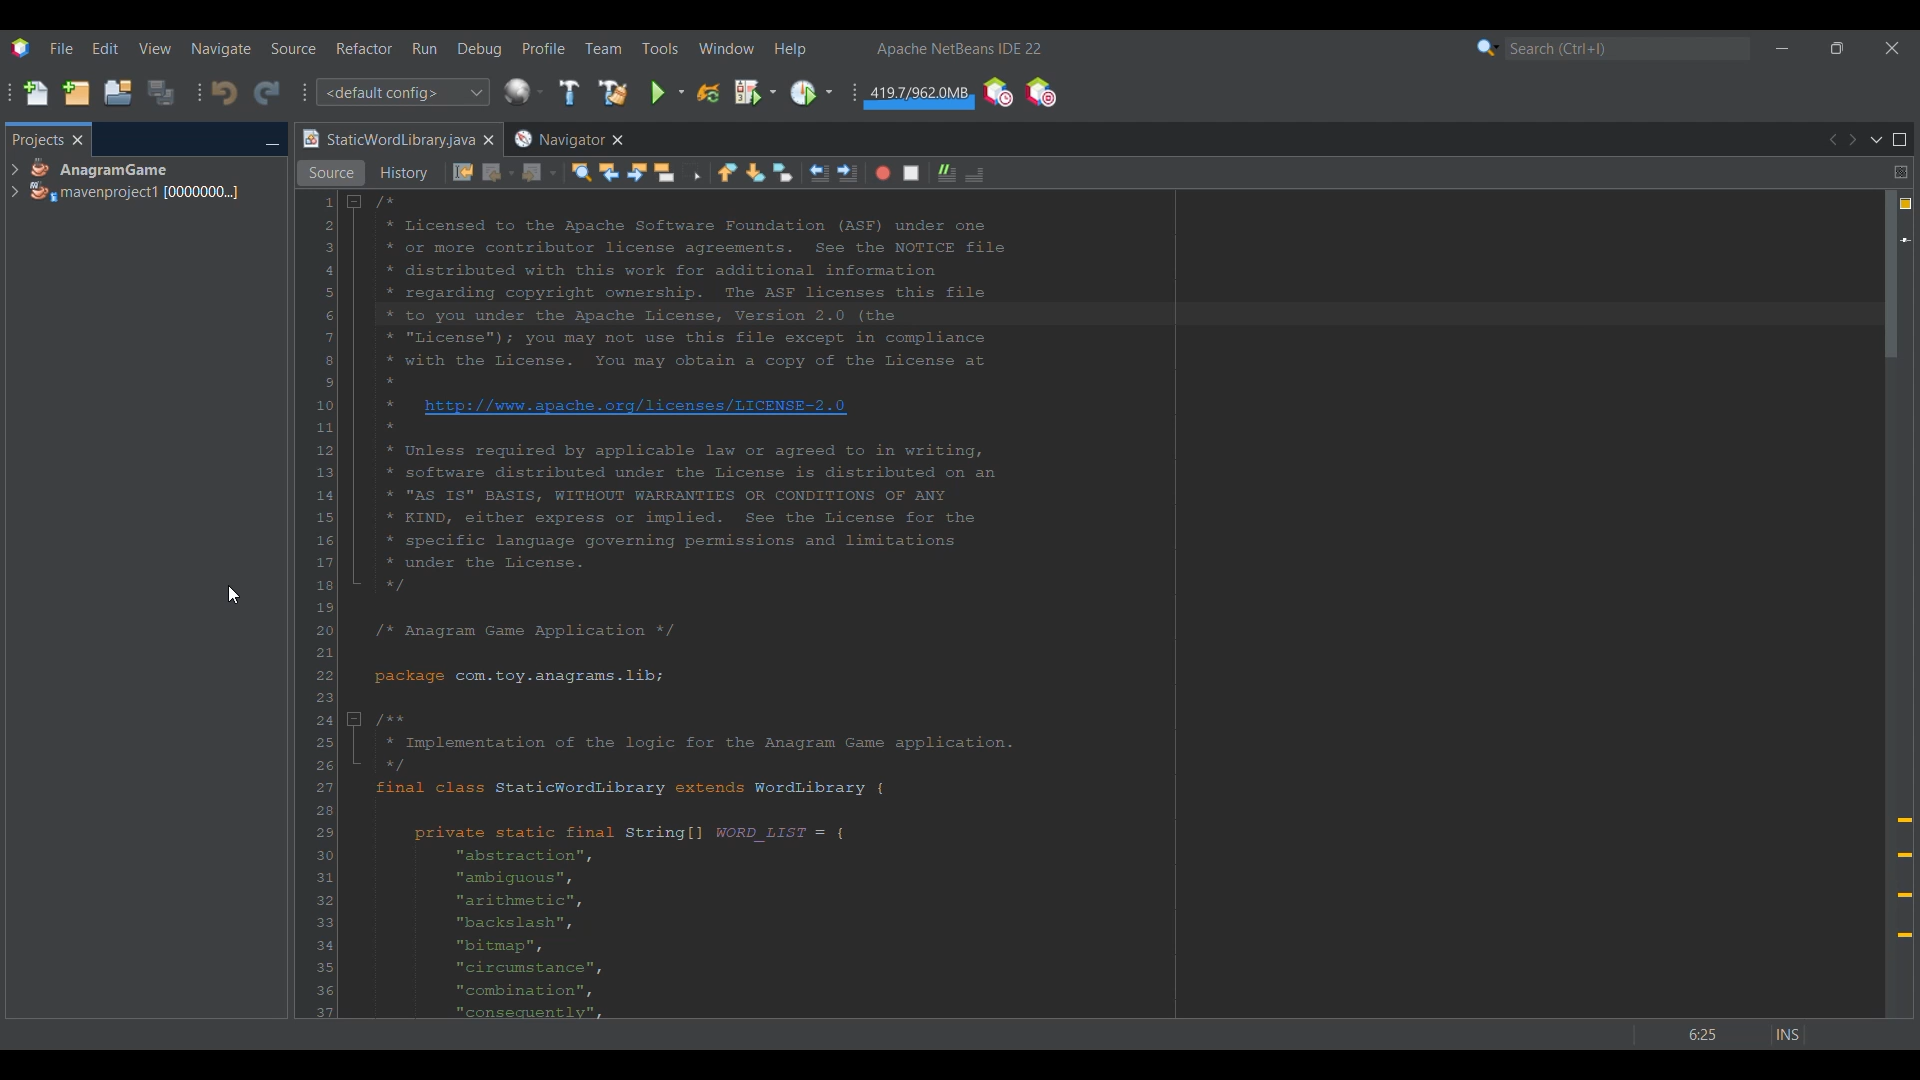 The image size is (1920, 1080). What do you see at coordinates (727, 48) in the screenshot?
I see `Window menu` at bounding box center [727, 48].